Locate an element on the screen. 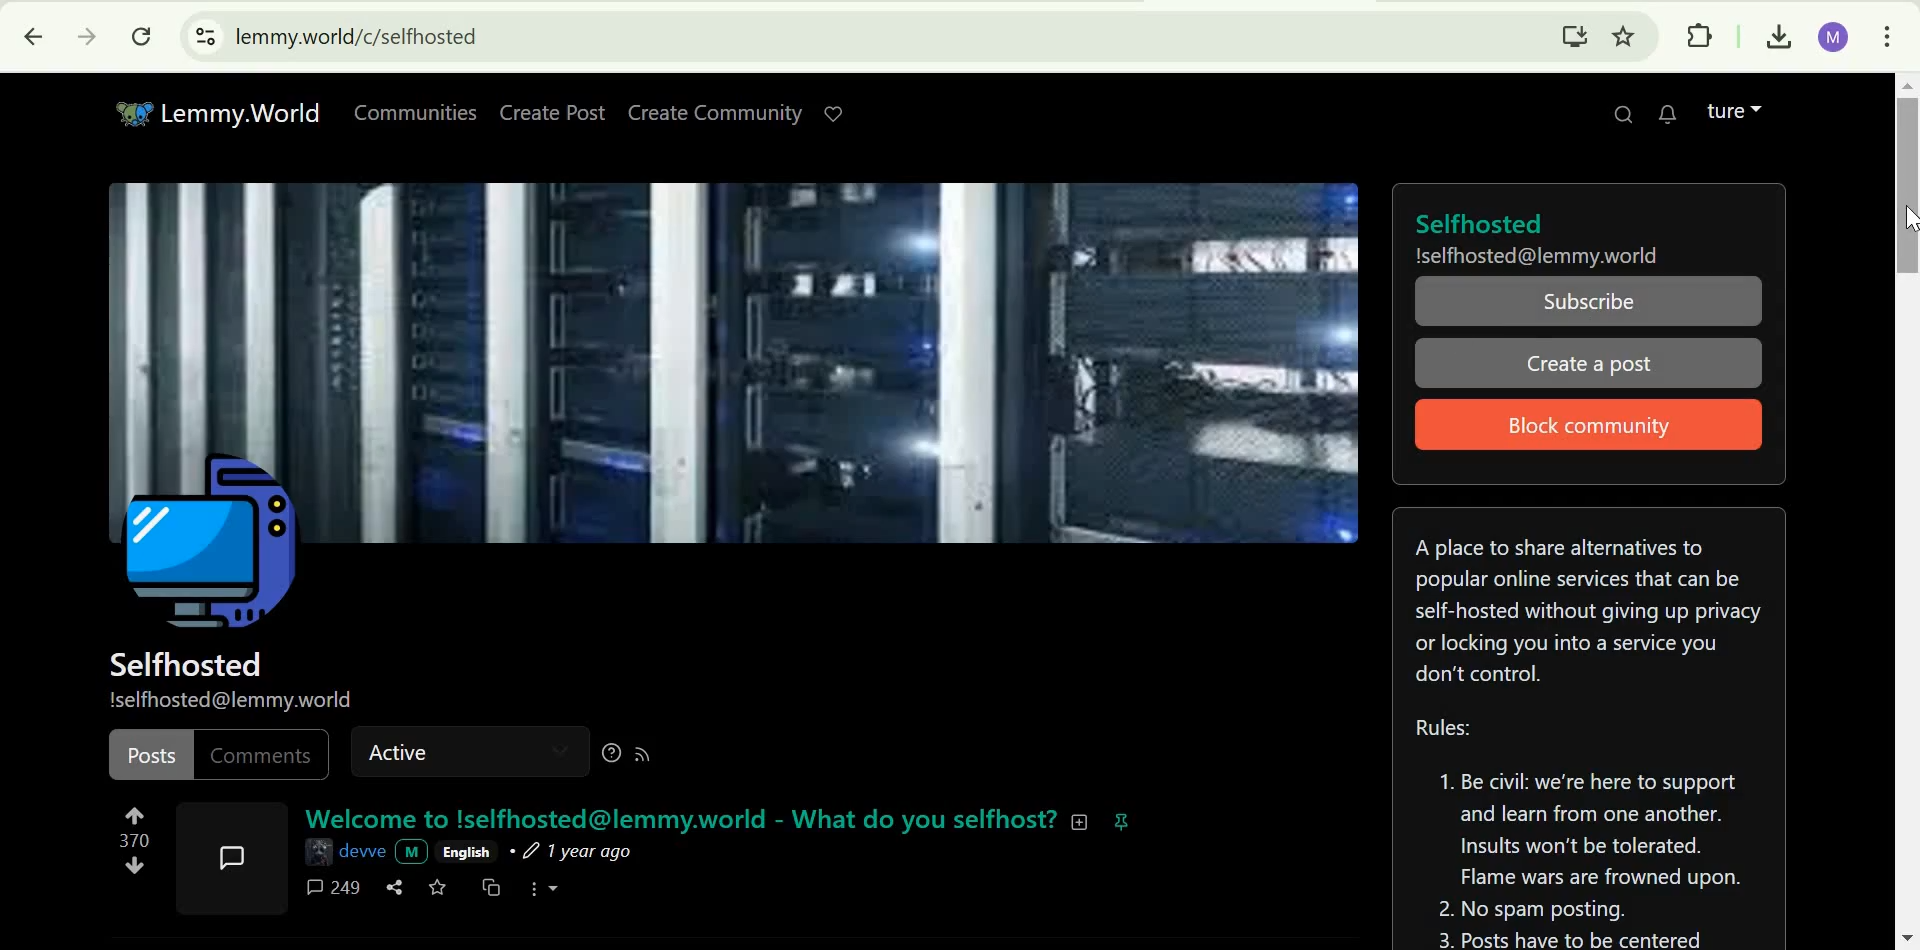 This screenshot has width=1920, height=950. Reload this page. is located at coordinates (145, 36).